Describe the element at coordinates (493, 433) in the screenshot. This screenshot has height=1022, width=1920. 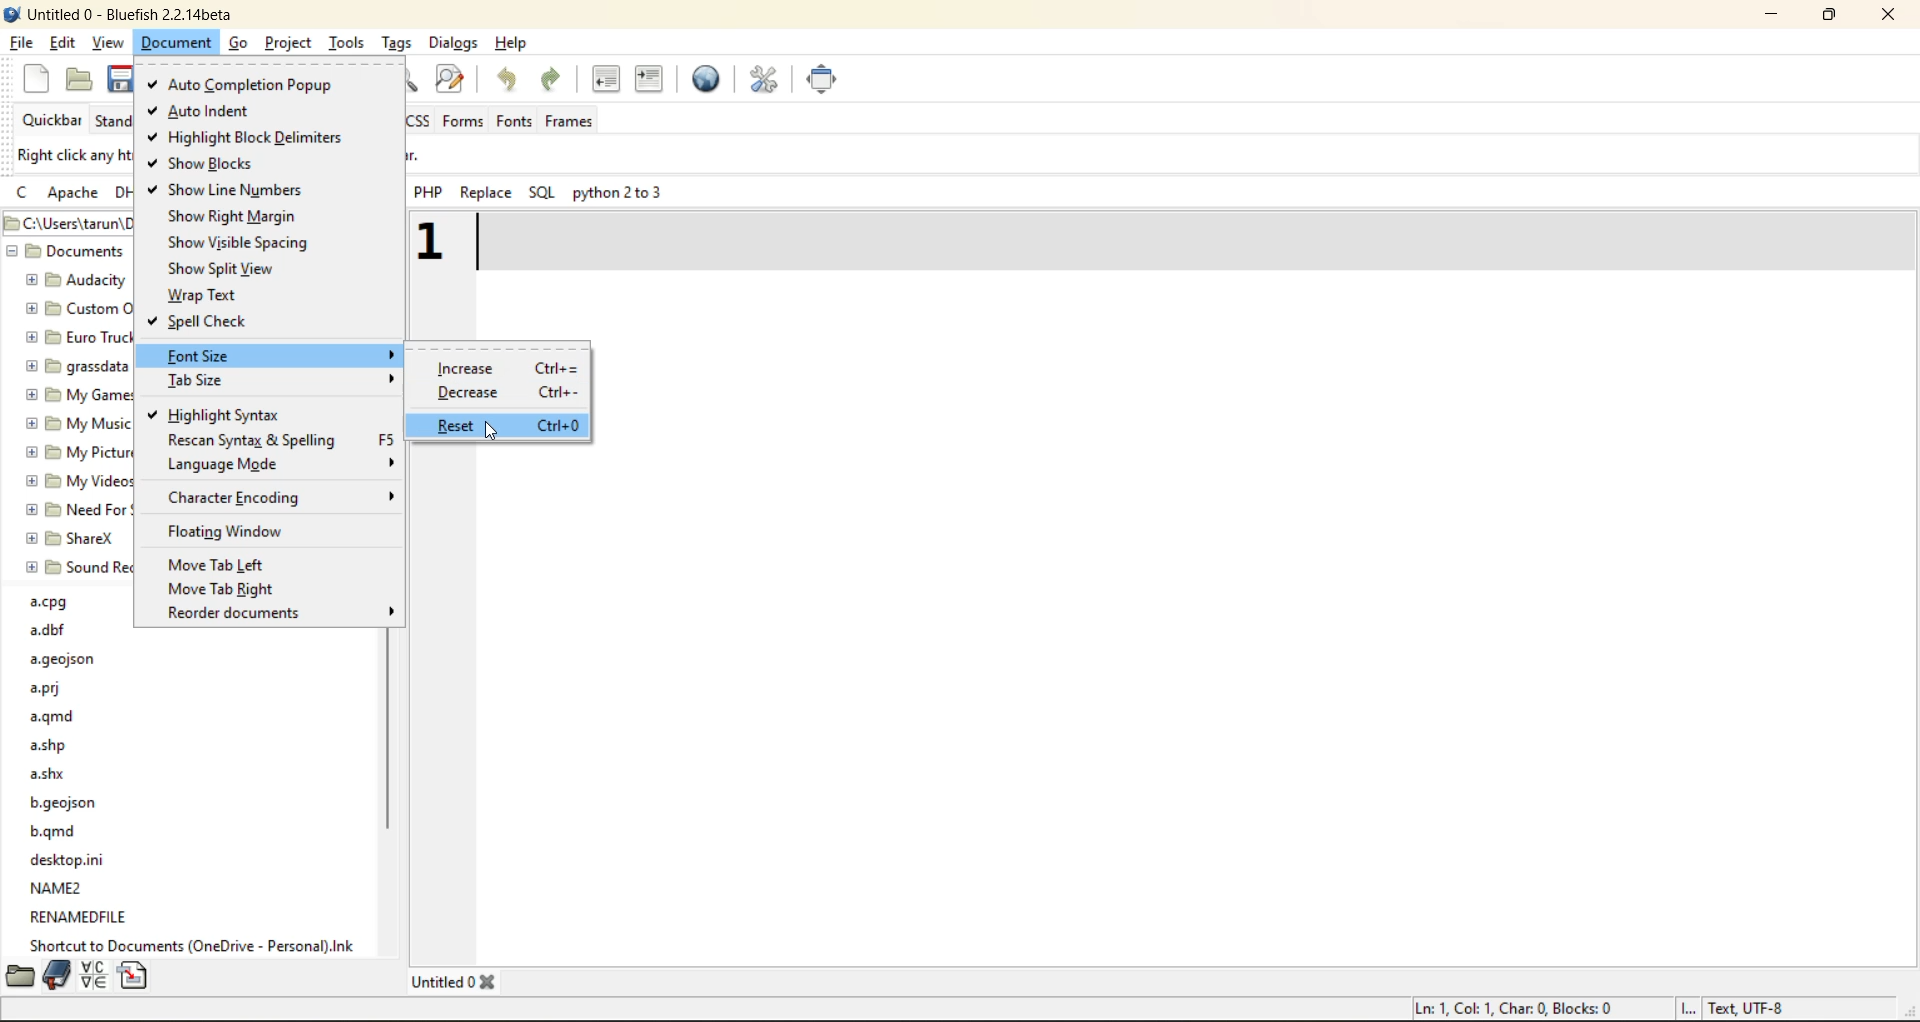
I see `cursor` at that location.